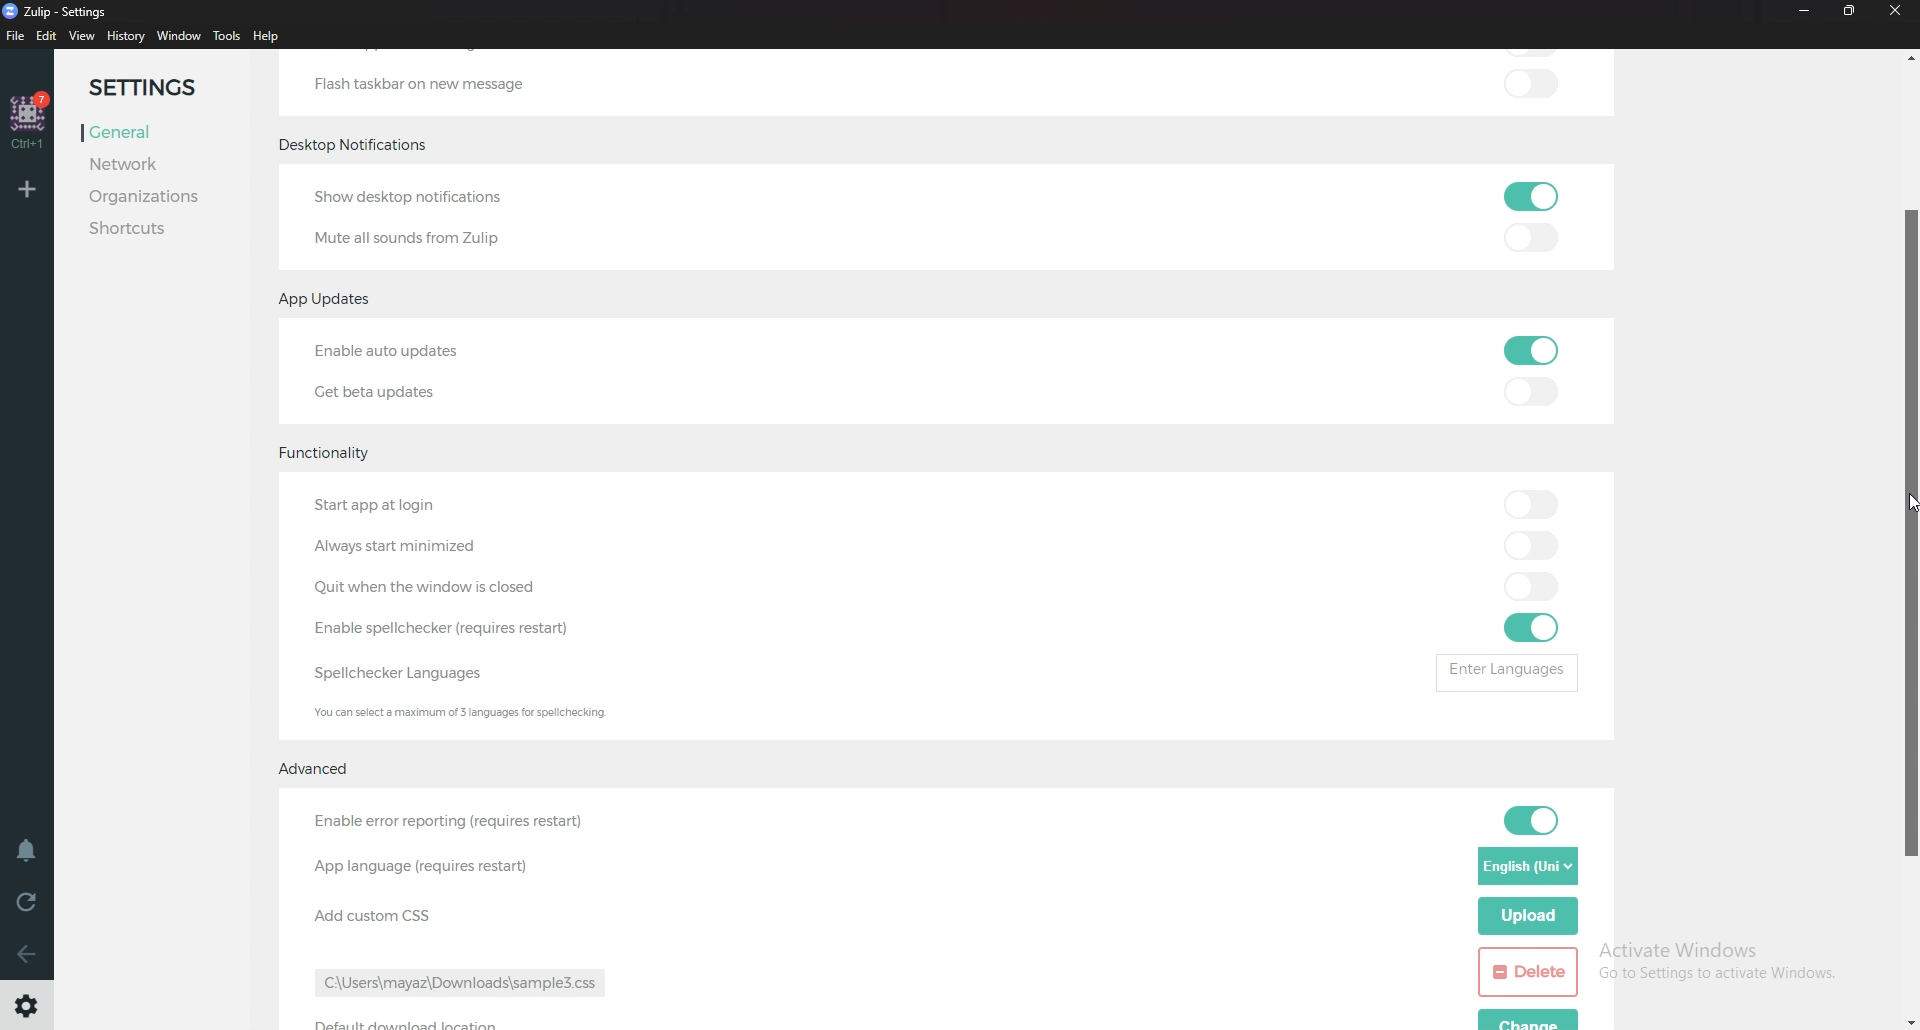 The image size is (1920, 1030). What do you see at coordinates (406, 673) in the screenshot?
I see `Spell checker languages` at bounding box center [406, 673].